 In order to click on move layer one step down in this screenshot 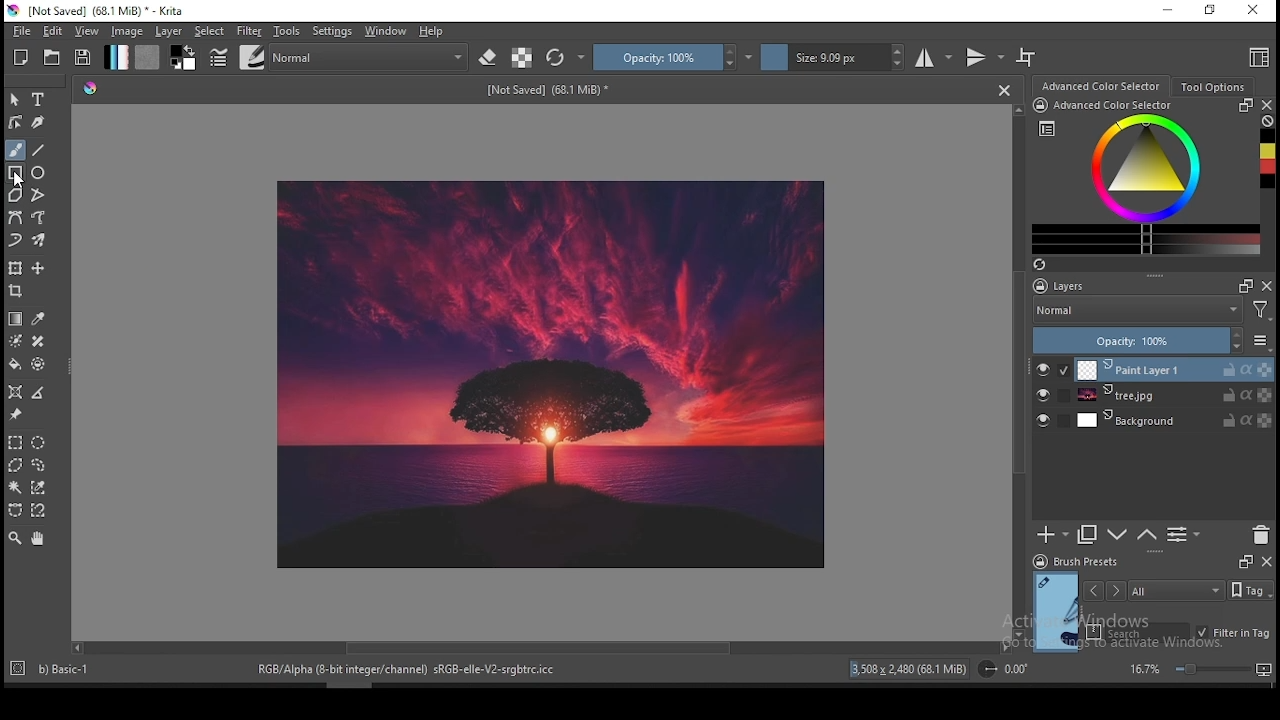, I will do `click(1116, 535)`.